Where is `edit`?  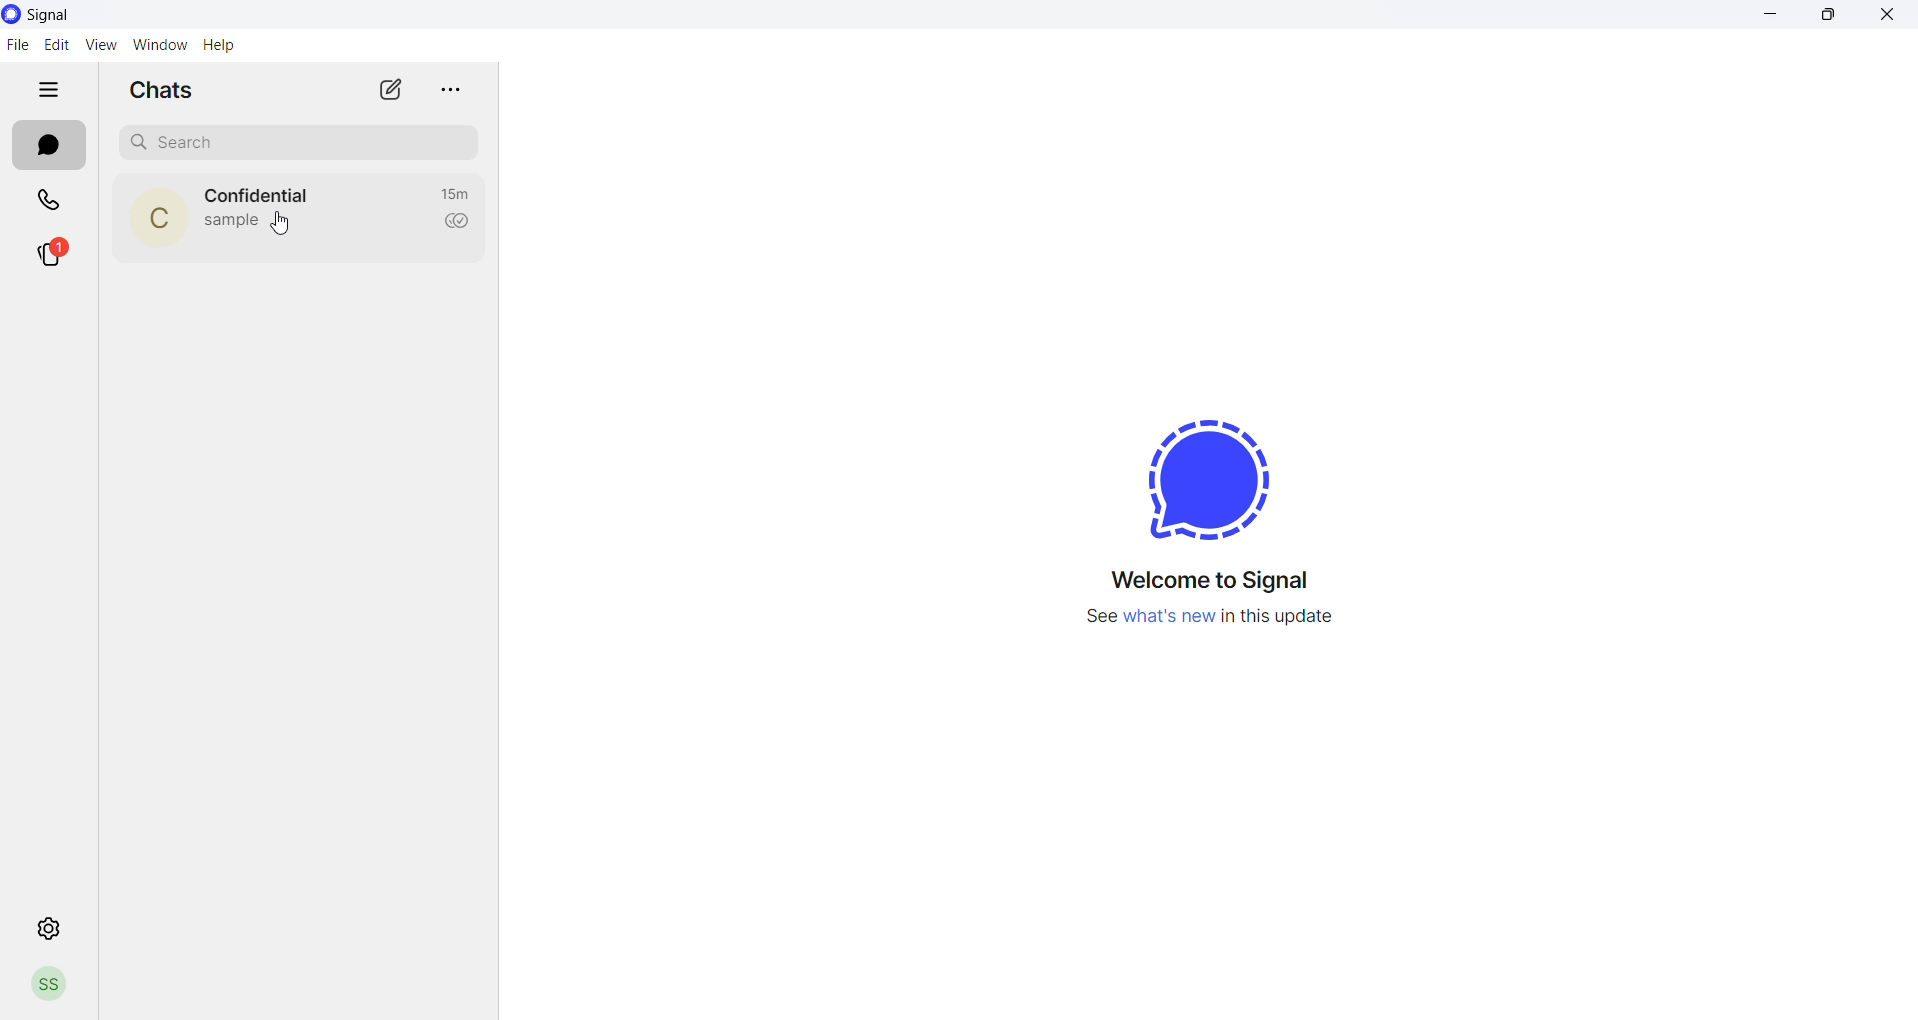 edit is located at coordinates (57, 44).